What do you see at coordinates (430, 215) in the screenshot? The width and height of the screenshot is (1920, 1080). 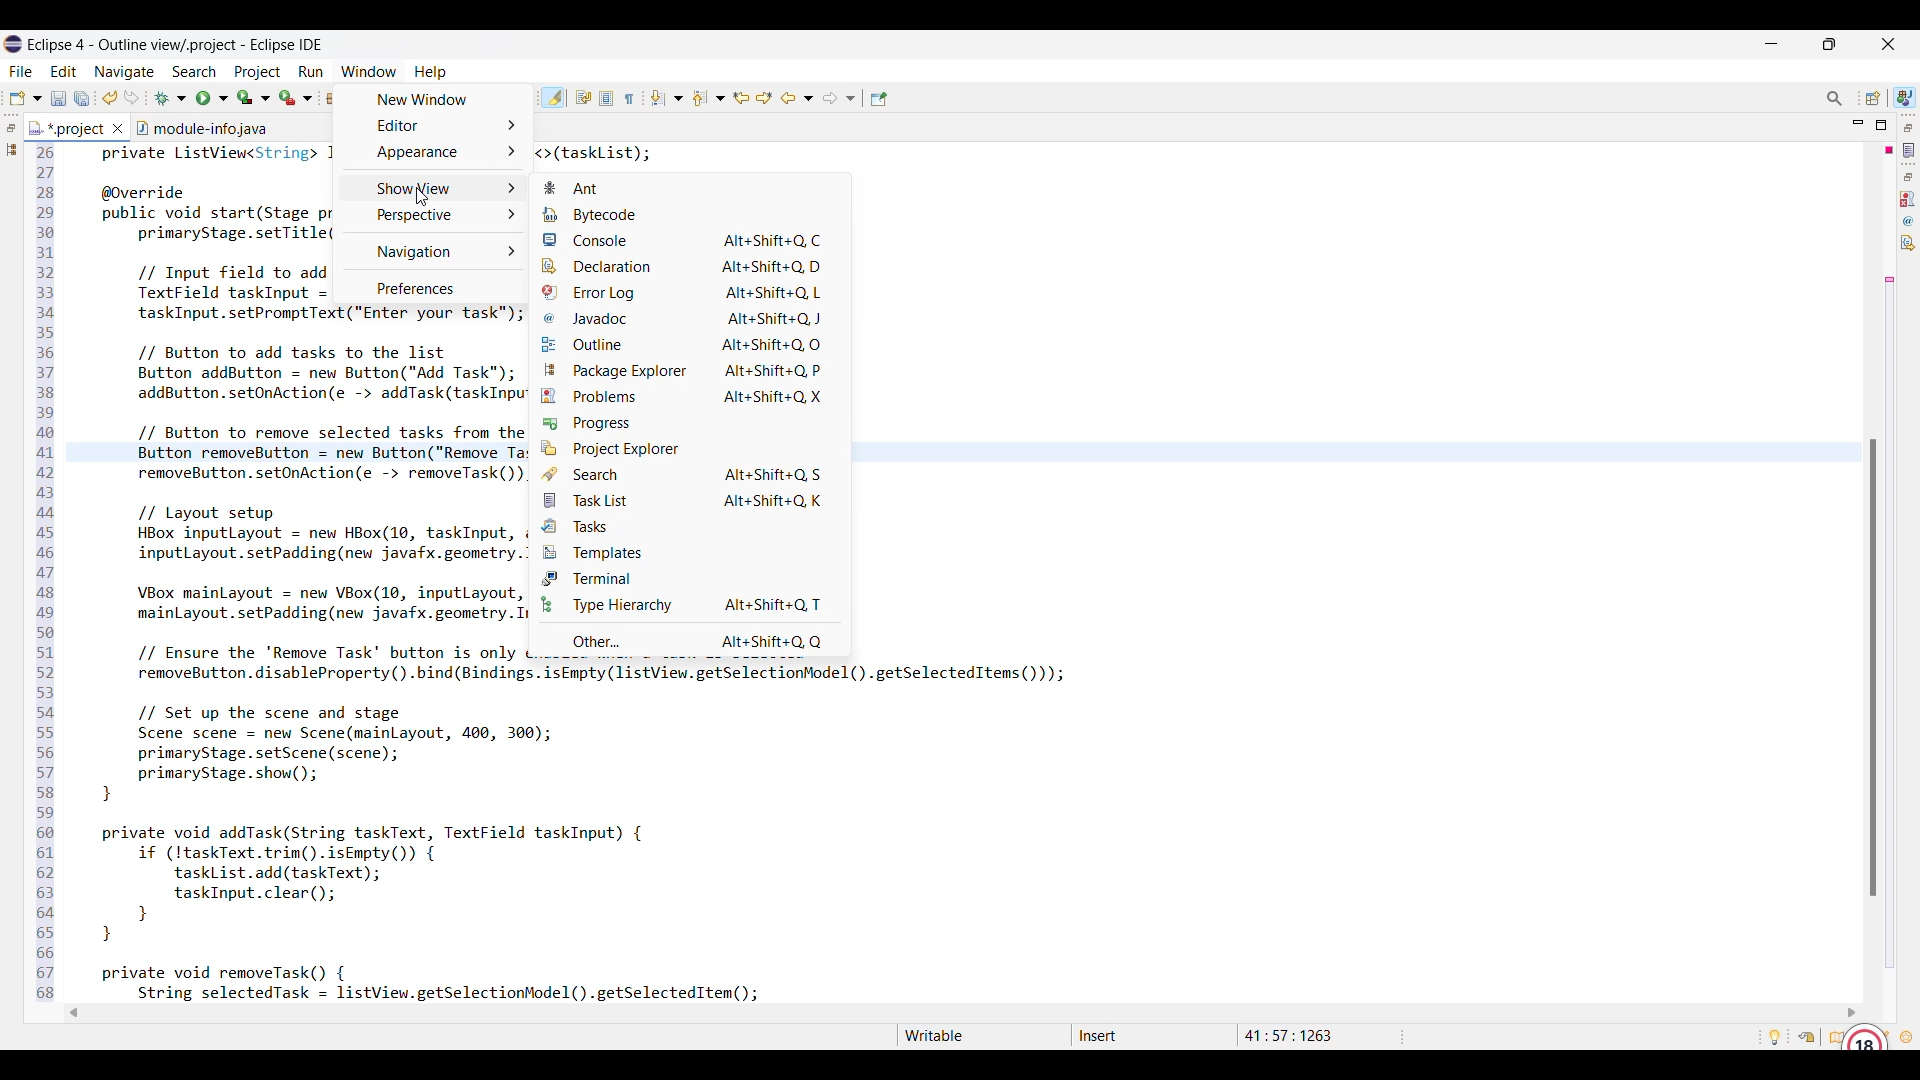 I see `Perspective options` at bounding box center [430, 215].